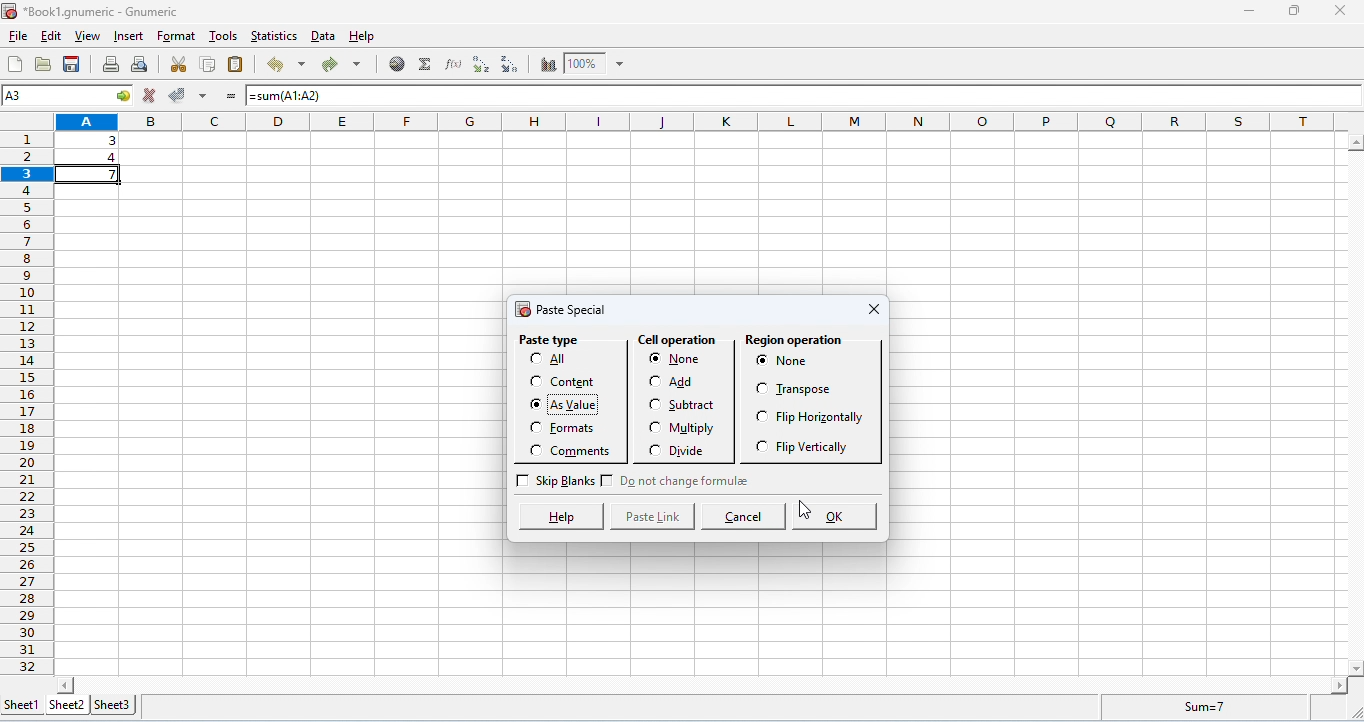 This screenshot has width=1364, height=722. Describe the element at coordinates (656, 403) in the screenshot. I see `Checkbox` at that location.